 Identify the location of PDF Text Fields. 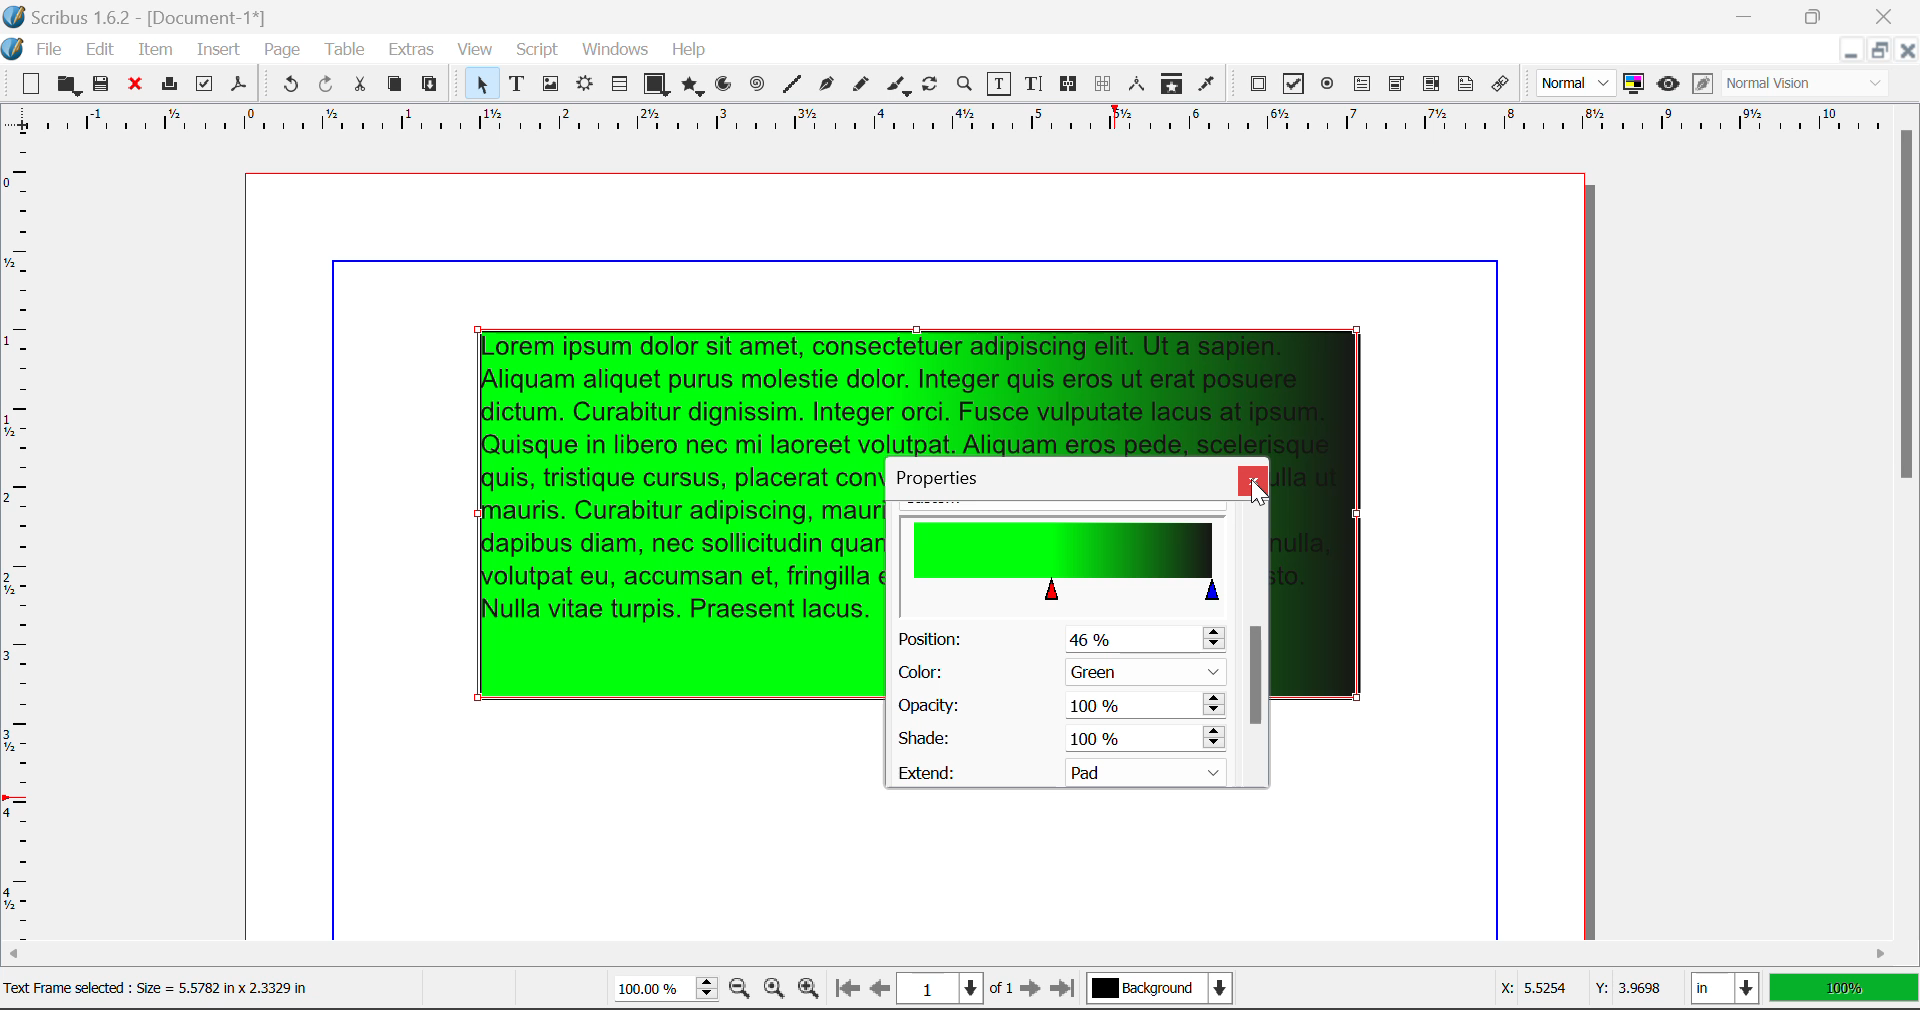
(1362, 84).